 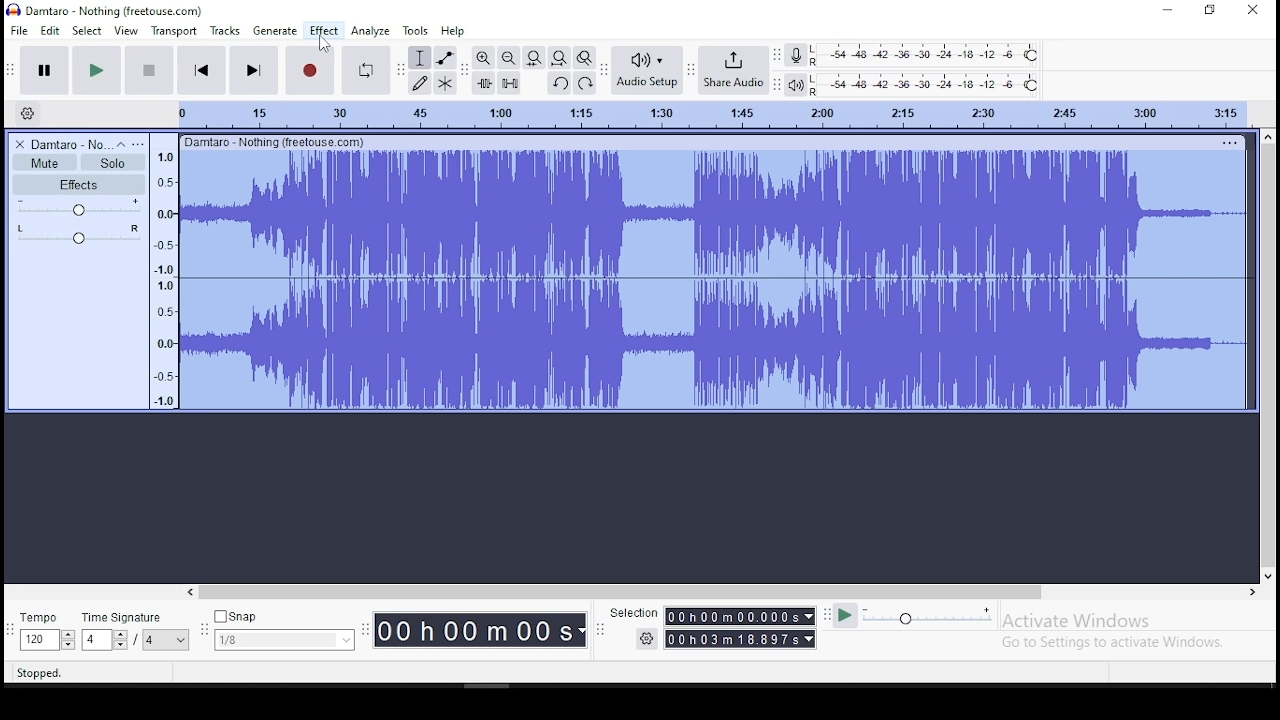 What do you see at coordinates (1212, 9) in the screenshot?
I see `restore` at bounding box center [1212, 9].